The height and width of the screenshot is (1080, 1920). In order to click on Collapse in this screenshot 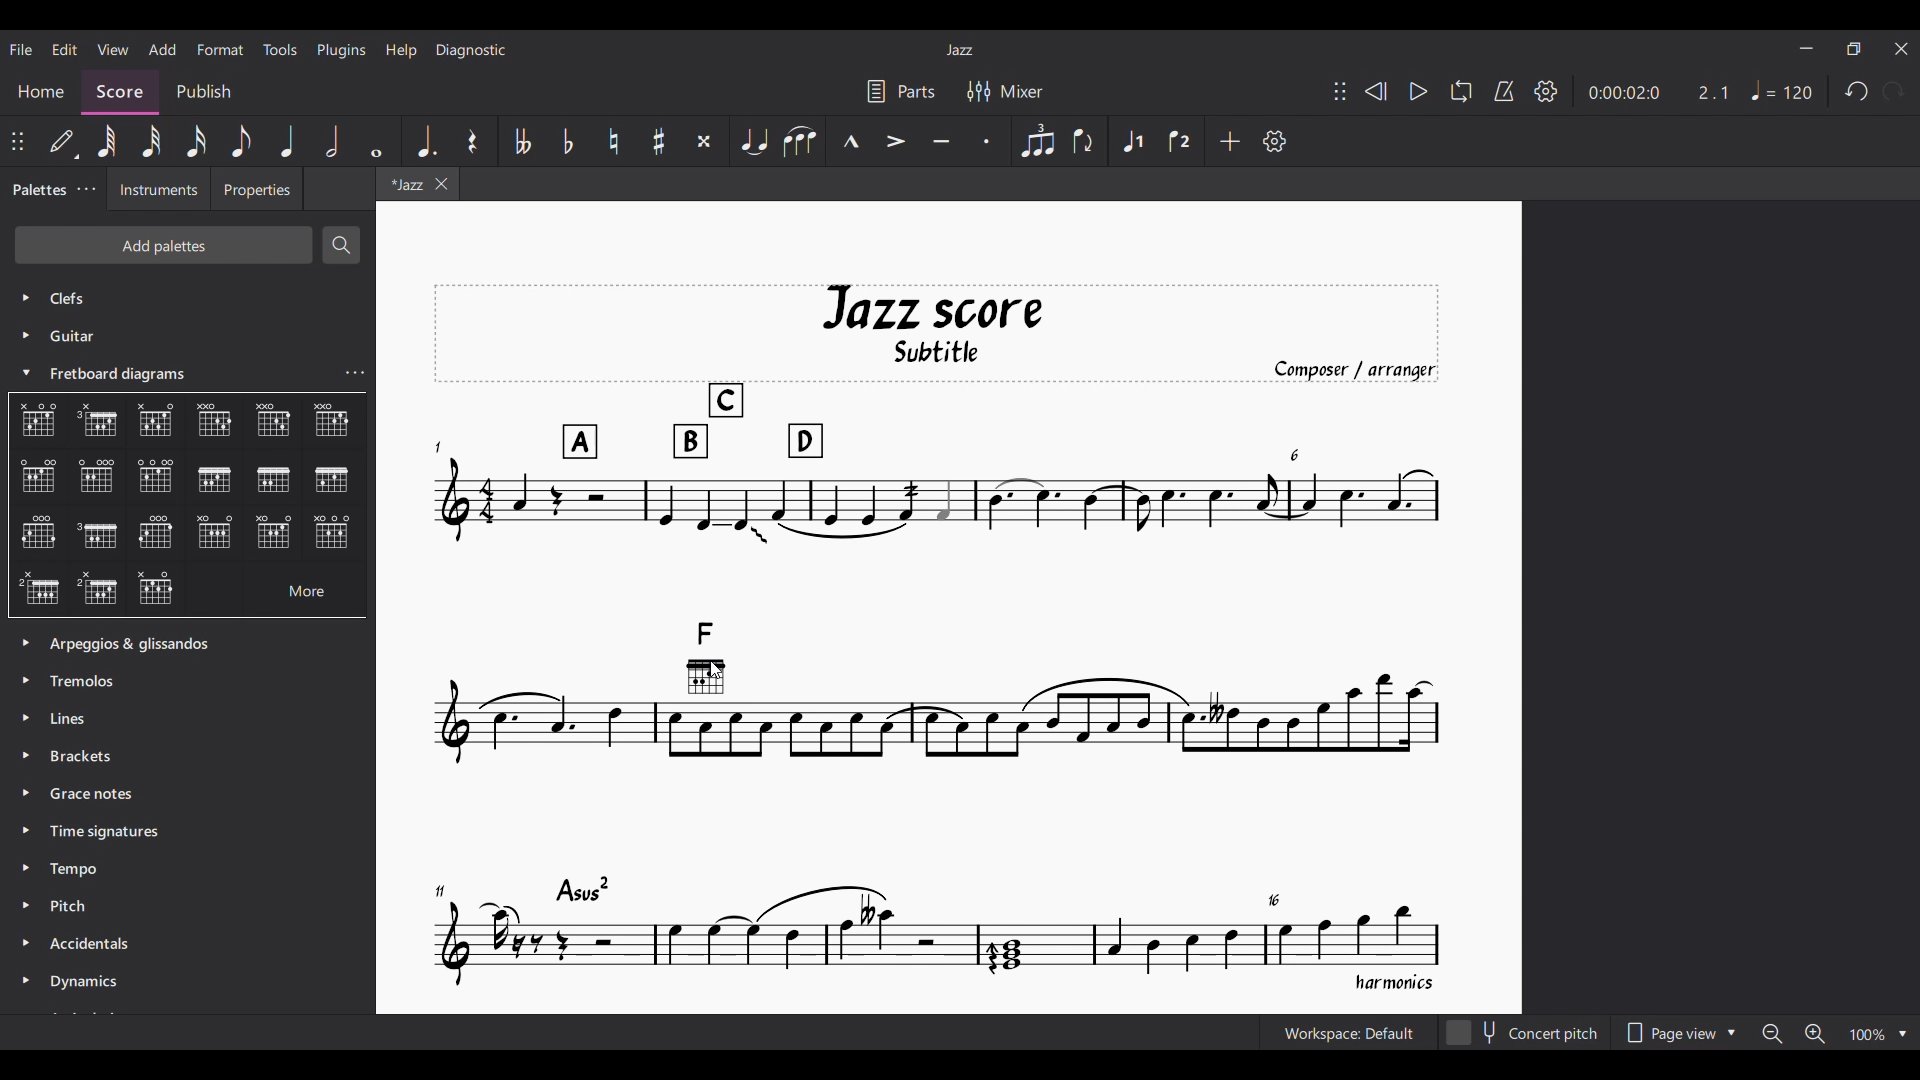, I will do `click(27, 371)`.